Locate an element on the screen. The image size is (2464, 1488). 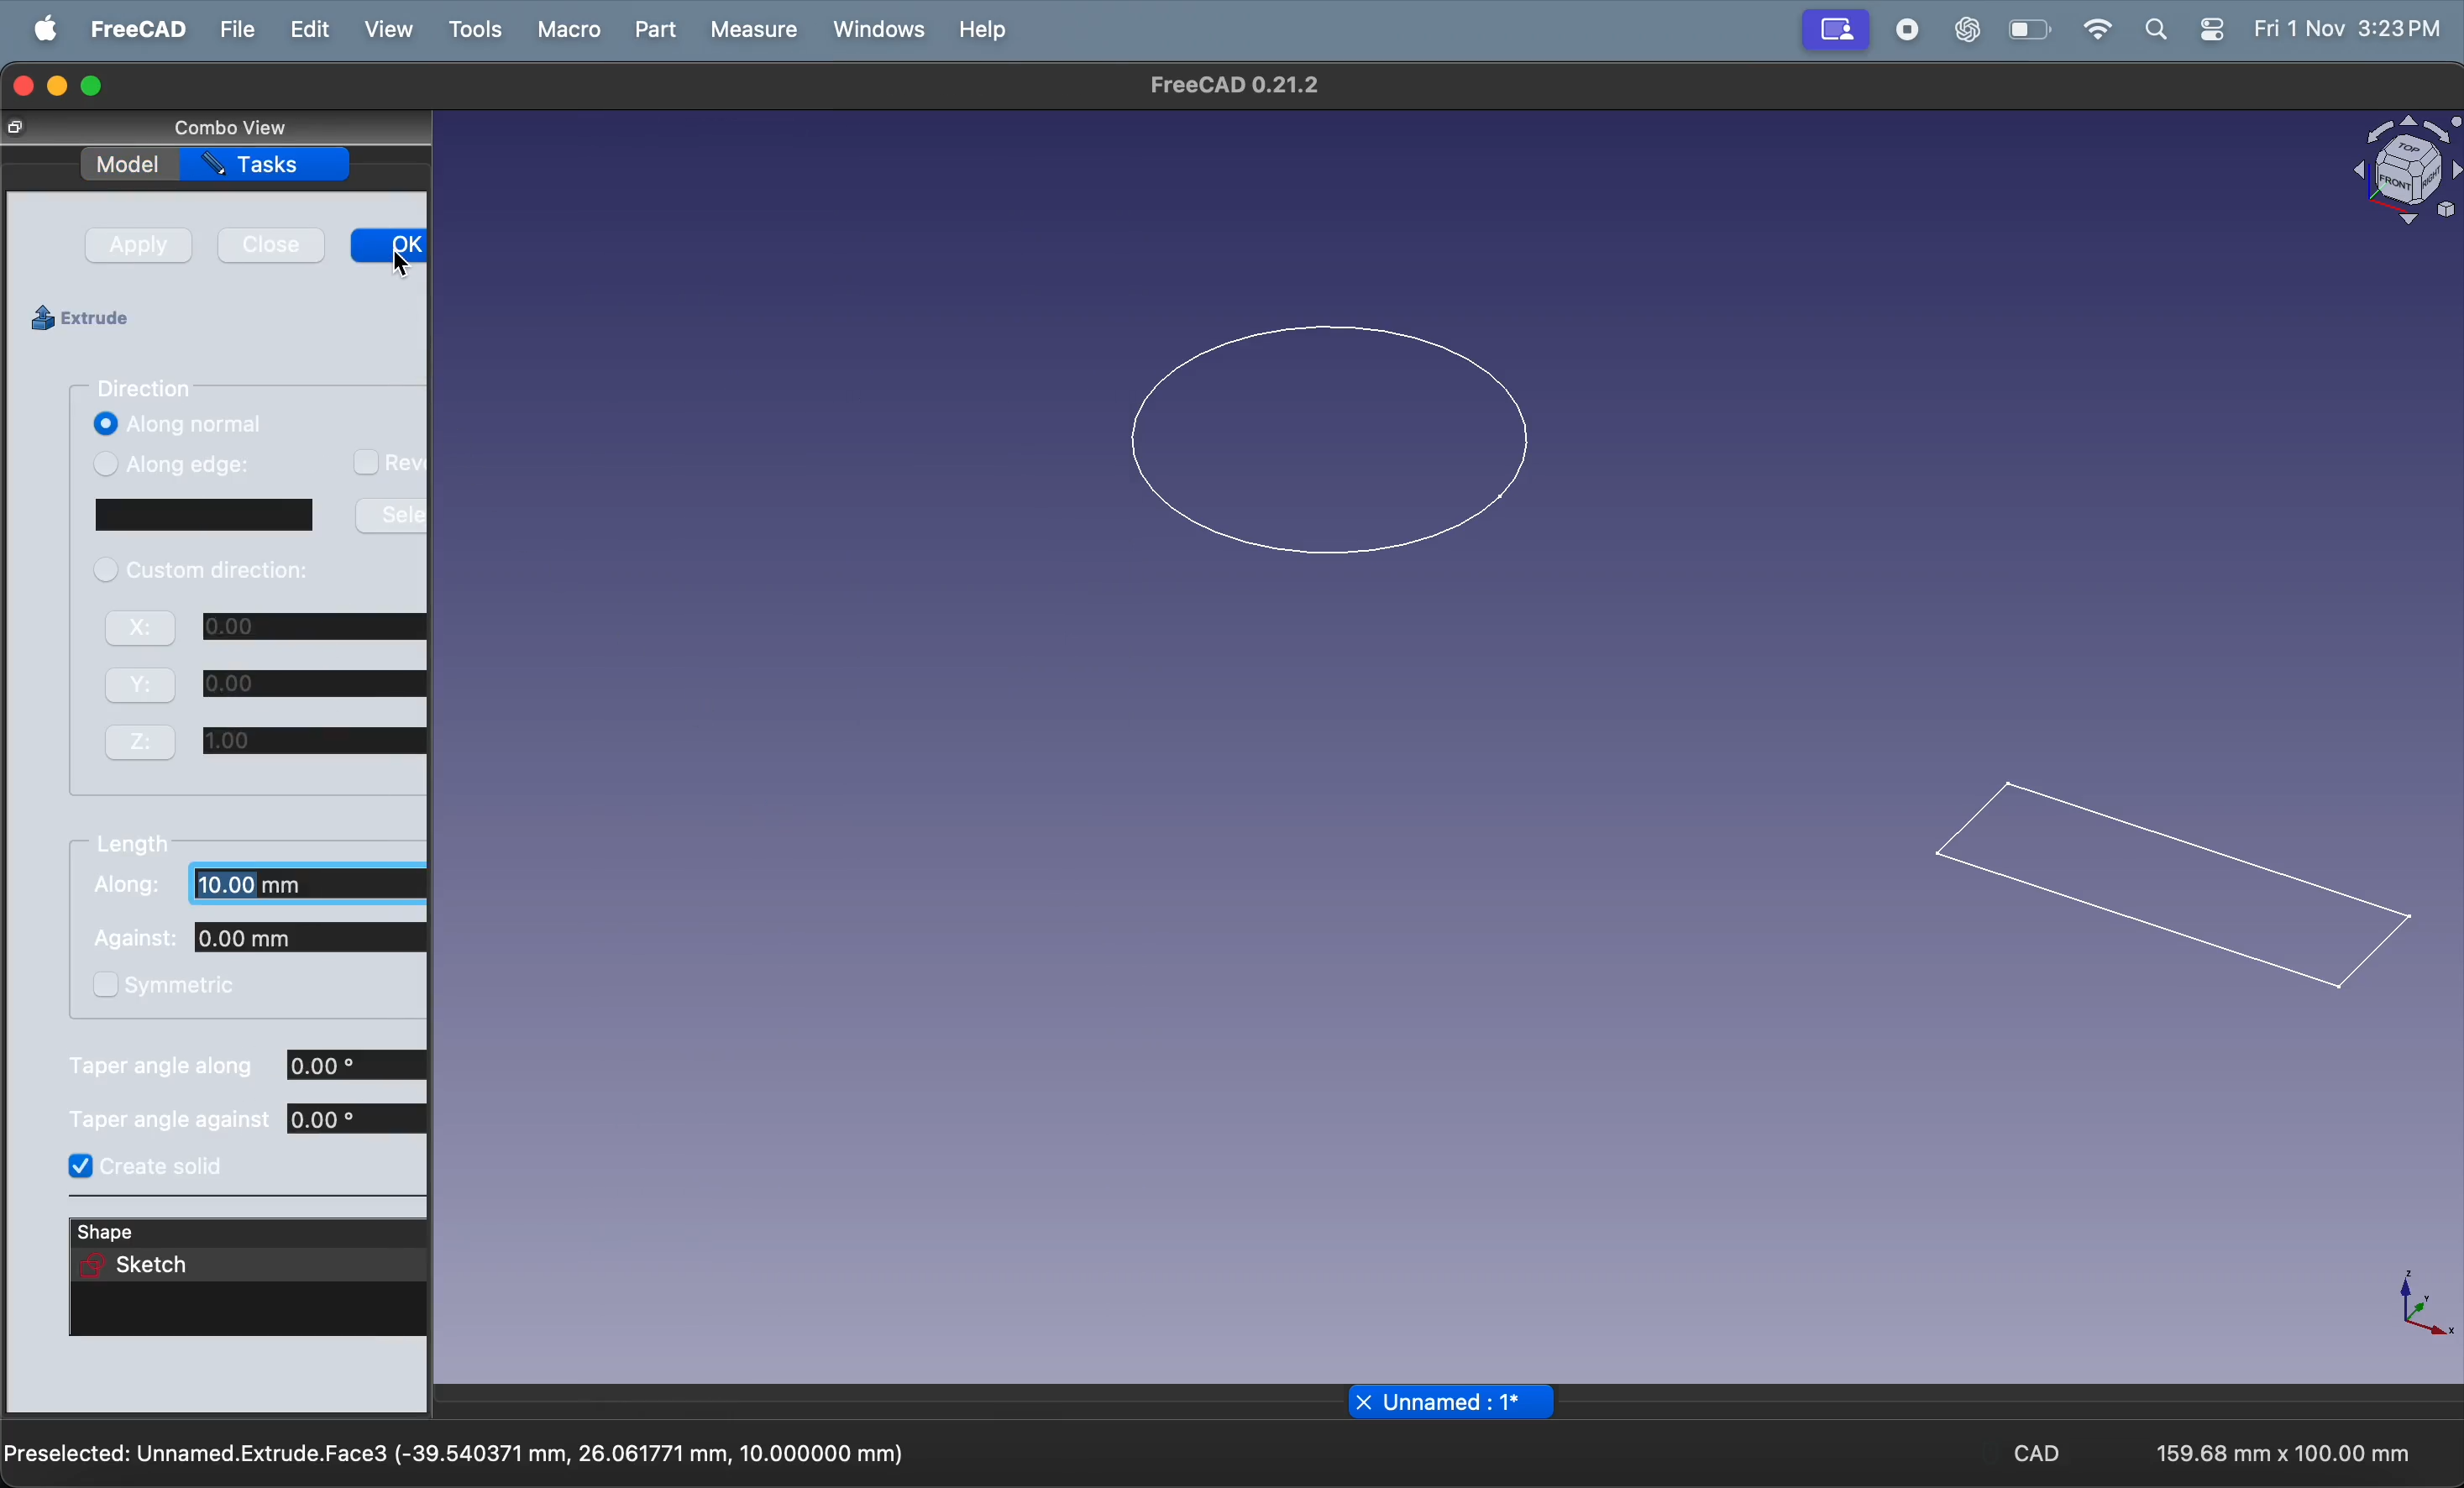
closing window is located at coordinates (21, 86).